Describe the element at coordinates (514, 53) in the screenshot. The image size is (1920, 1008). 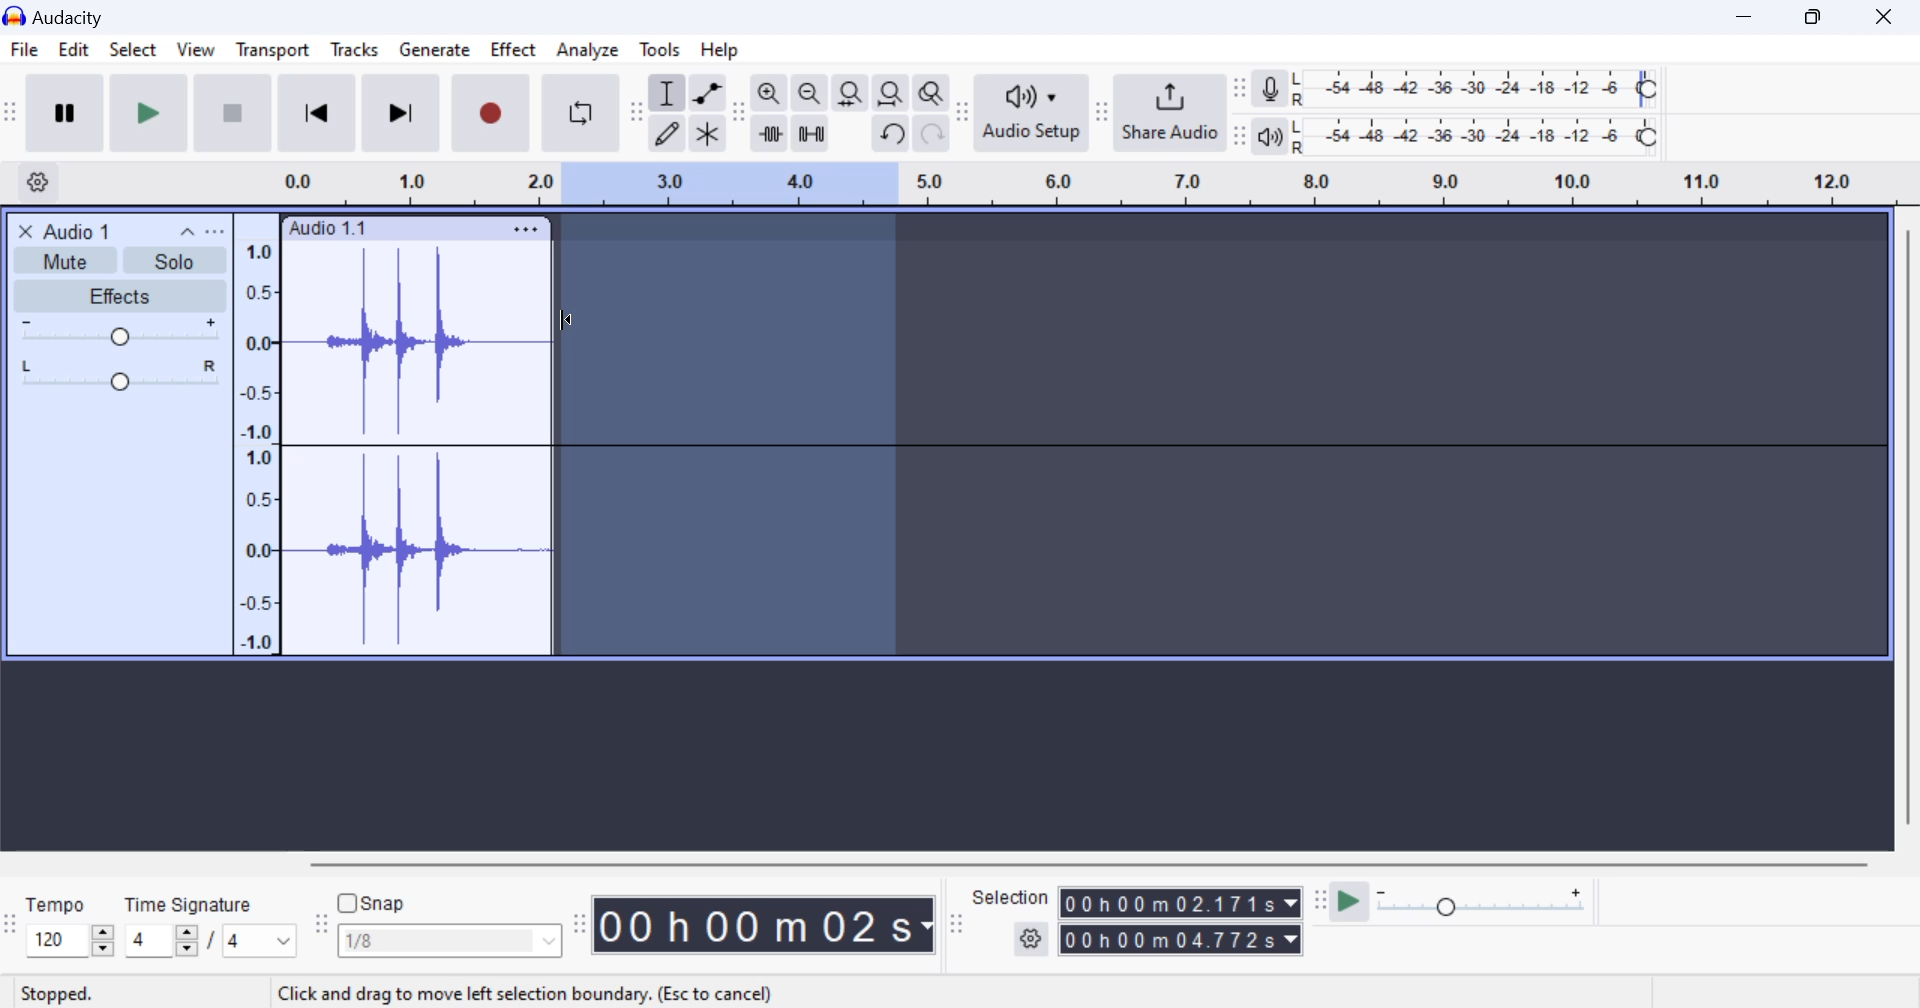
I see `Effect` at that location.